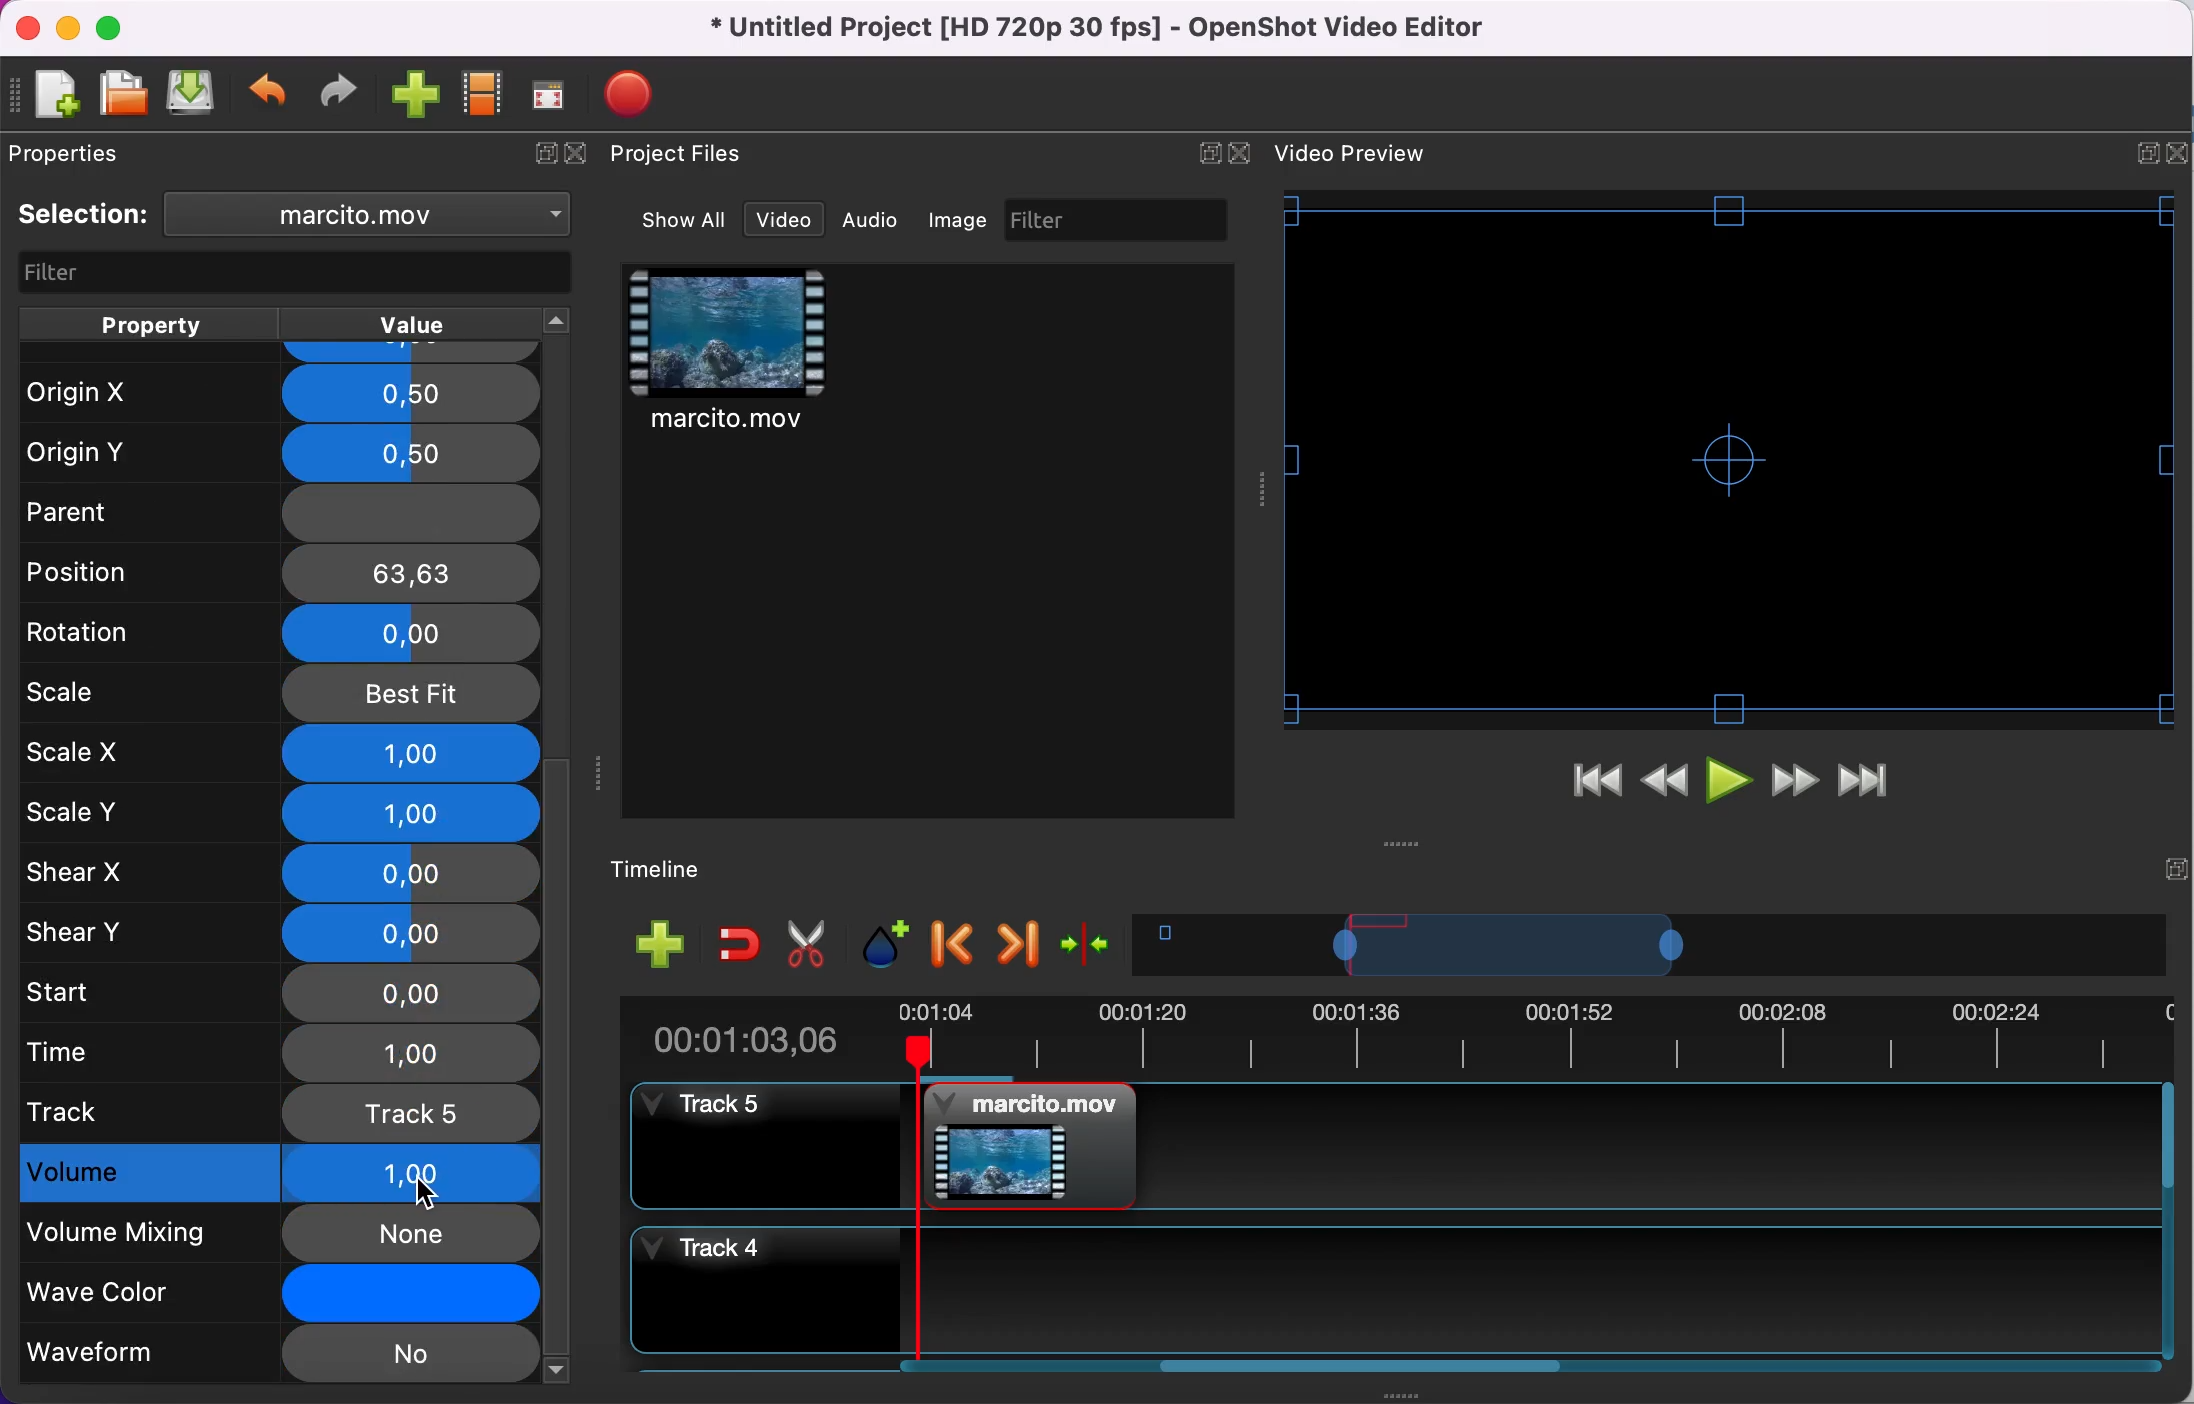  I want to click on redo, so click(339, 92).